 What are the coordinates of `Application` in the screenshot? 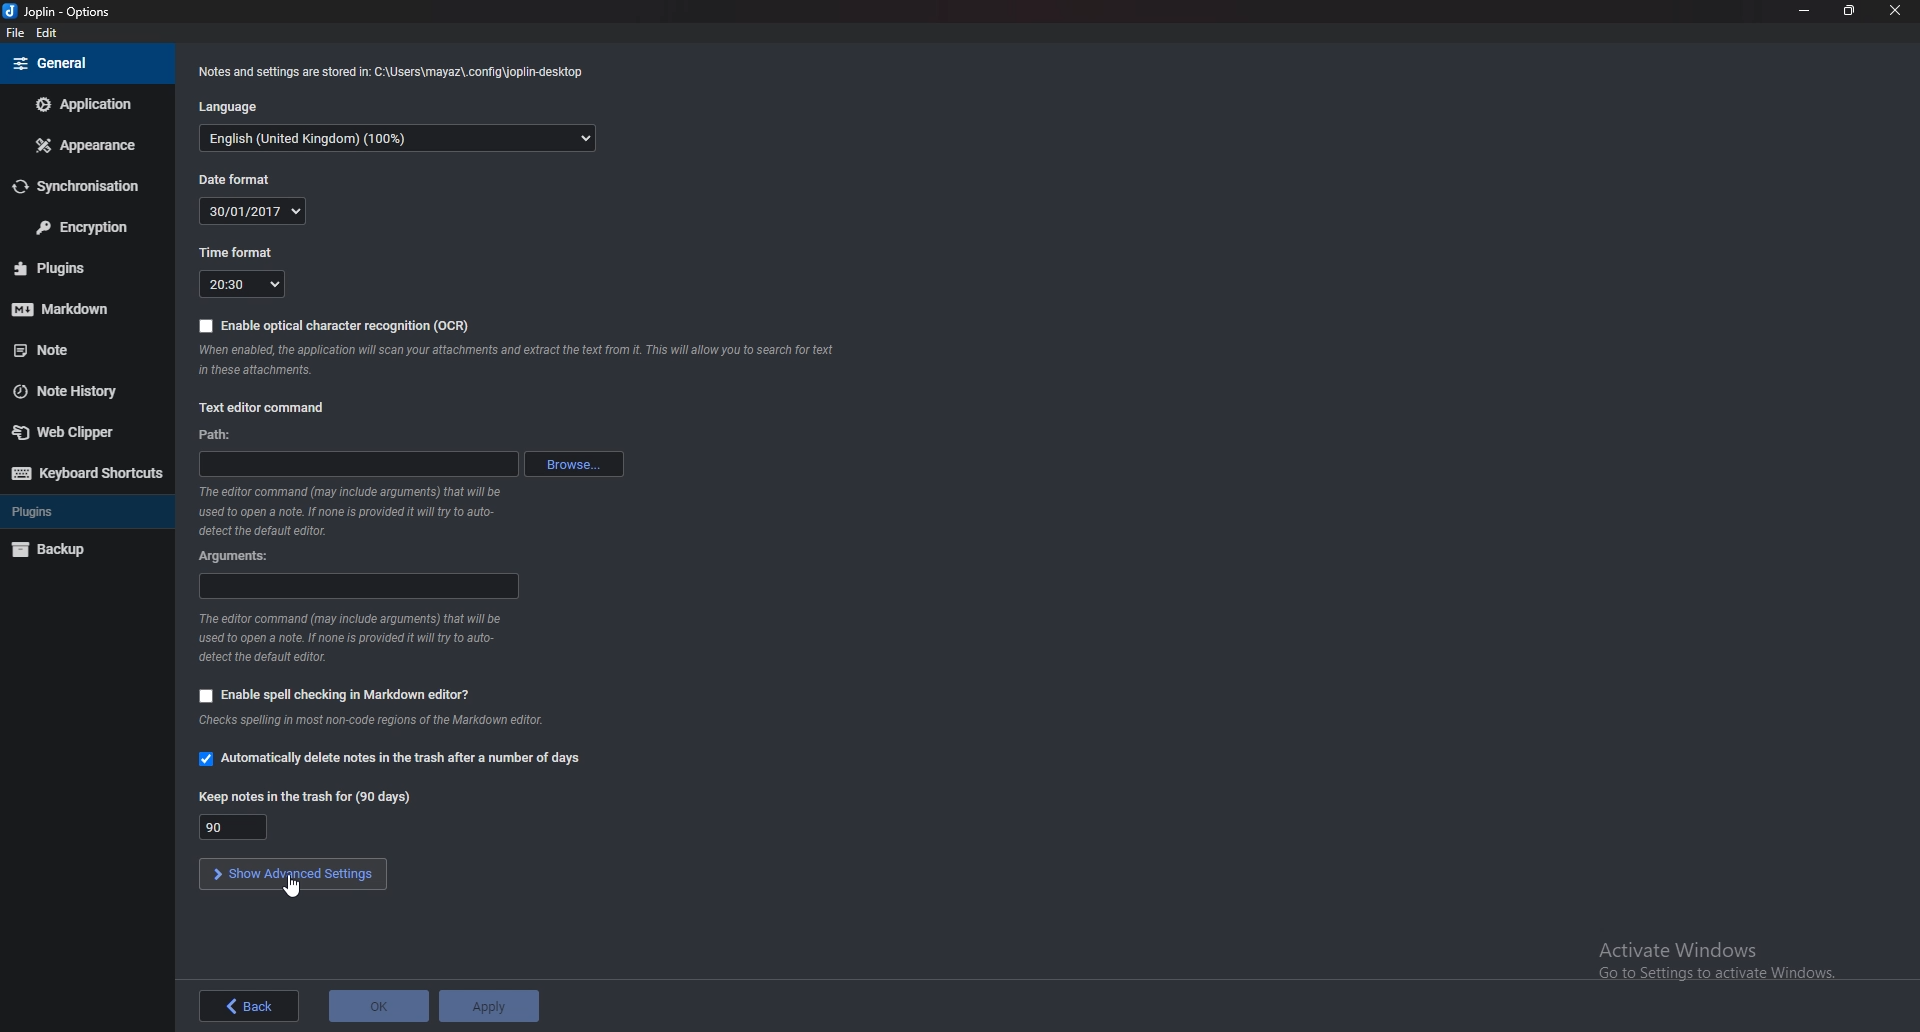 It's located at (86, 106).